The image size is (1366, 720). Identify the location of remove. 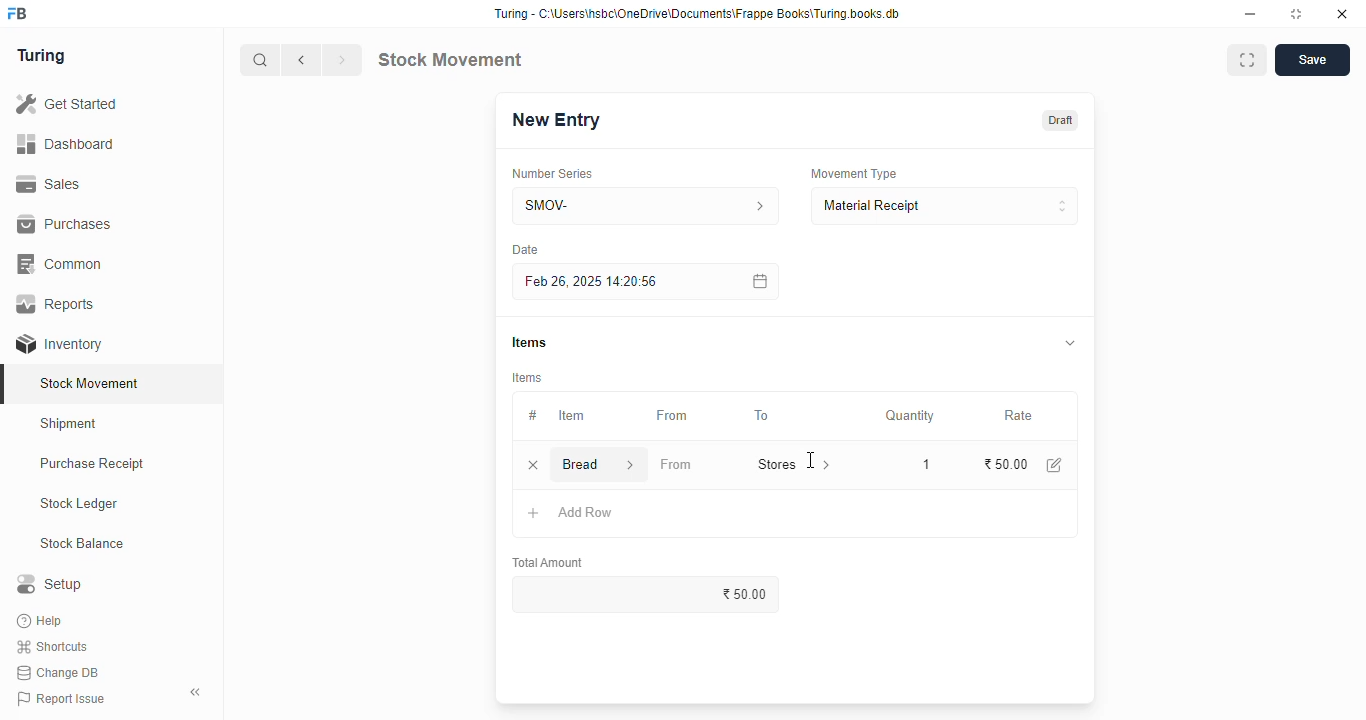
(533, 466).